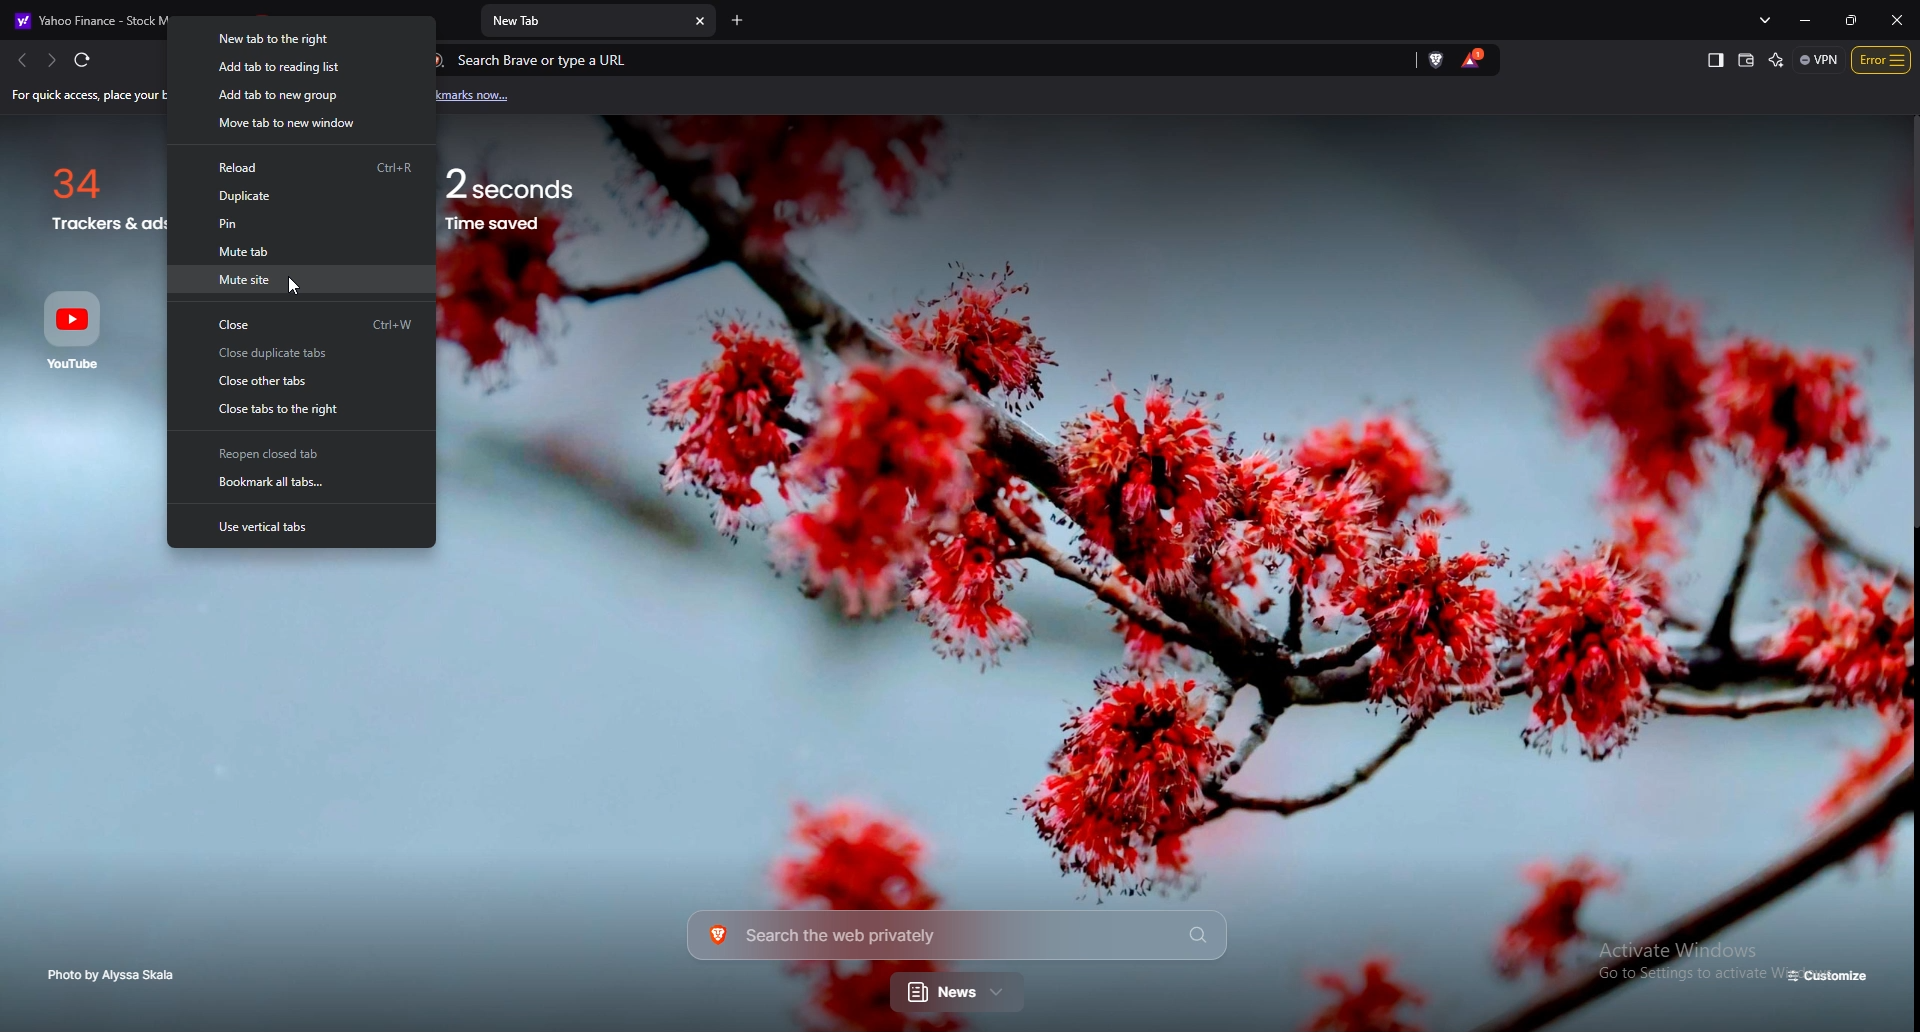 This screenshot has width=1920, height=1032. Describe the element at coordinates (302, 96) in the screenshot. I see `add tab to new group` at that location.